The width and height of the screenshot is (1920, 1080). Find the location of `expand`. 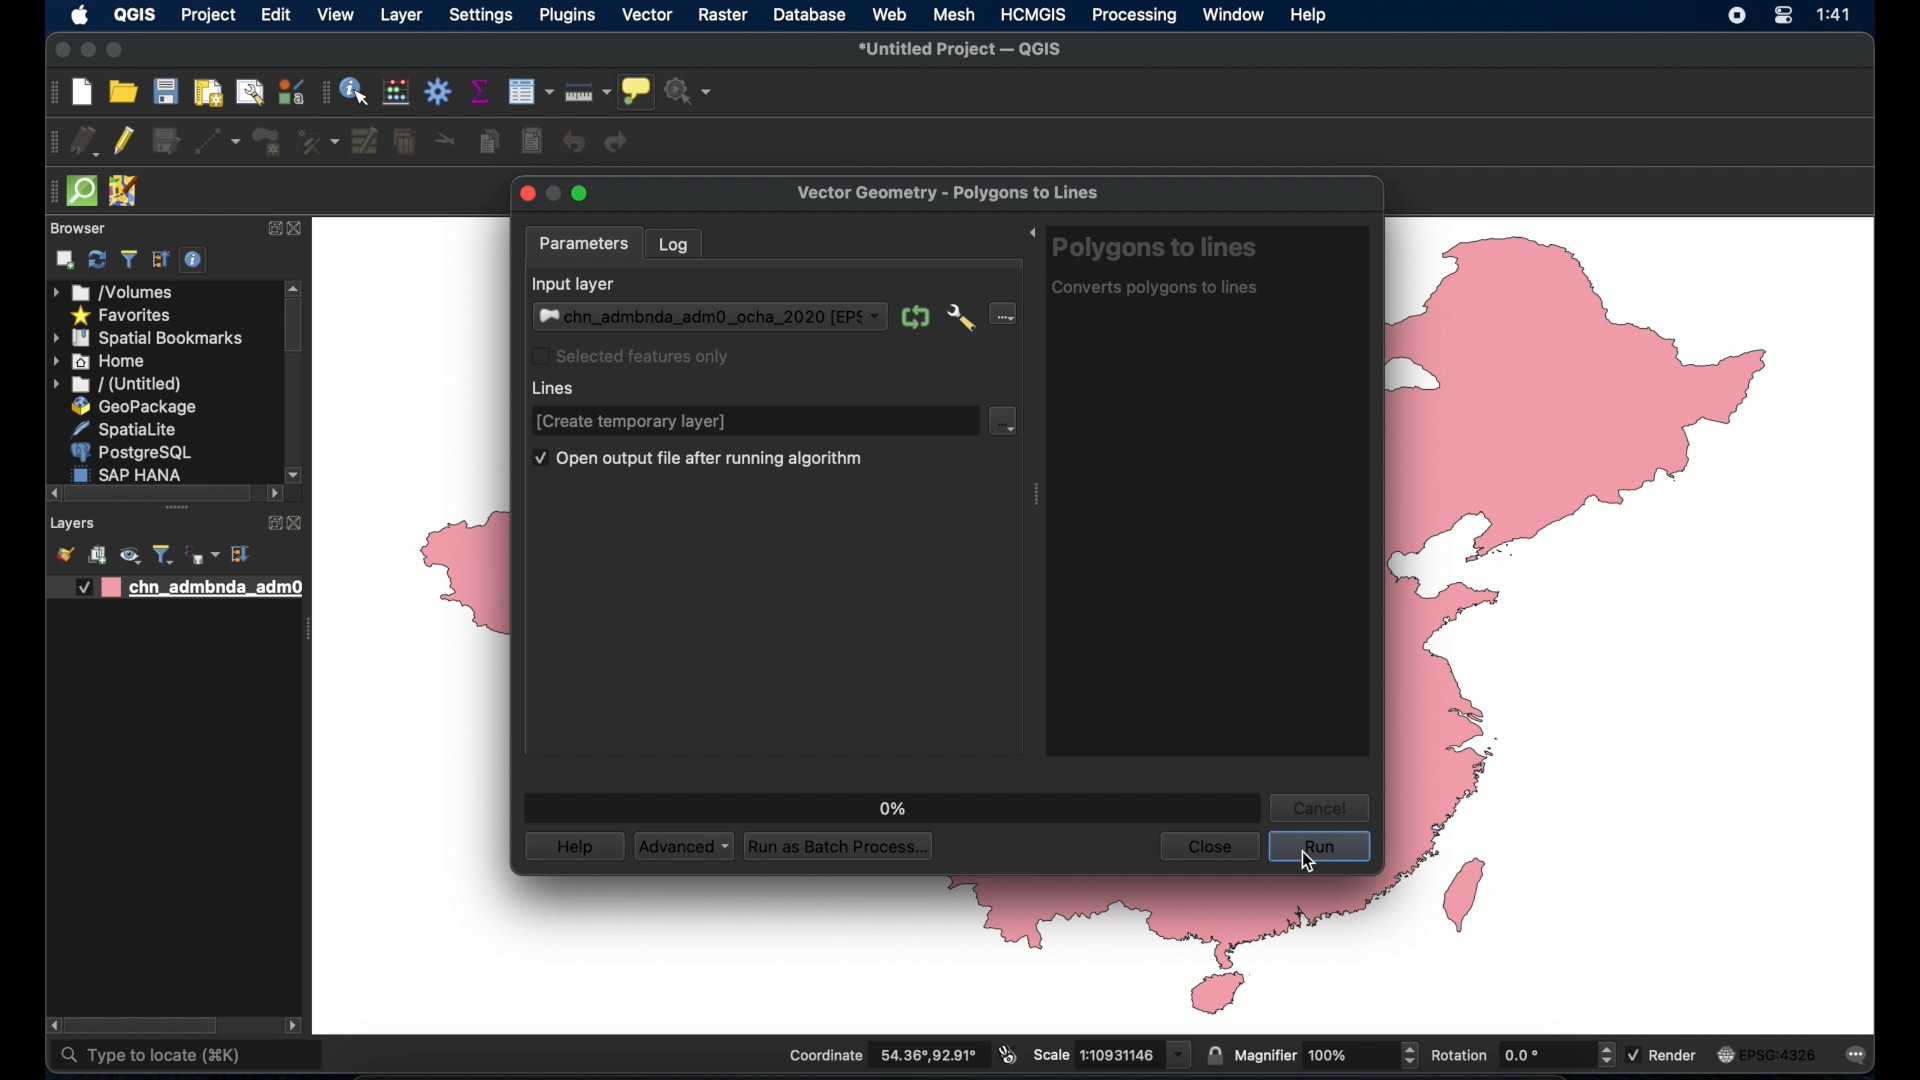

expand is located at coordinates (271, 523).